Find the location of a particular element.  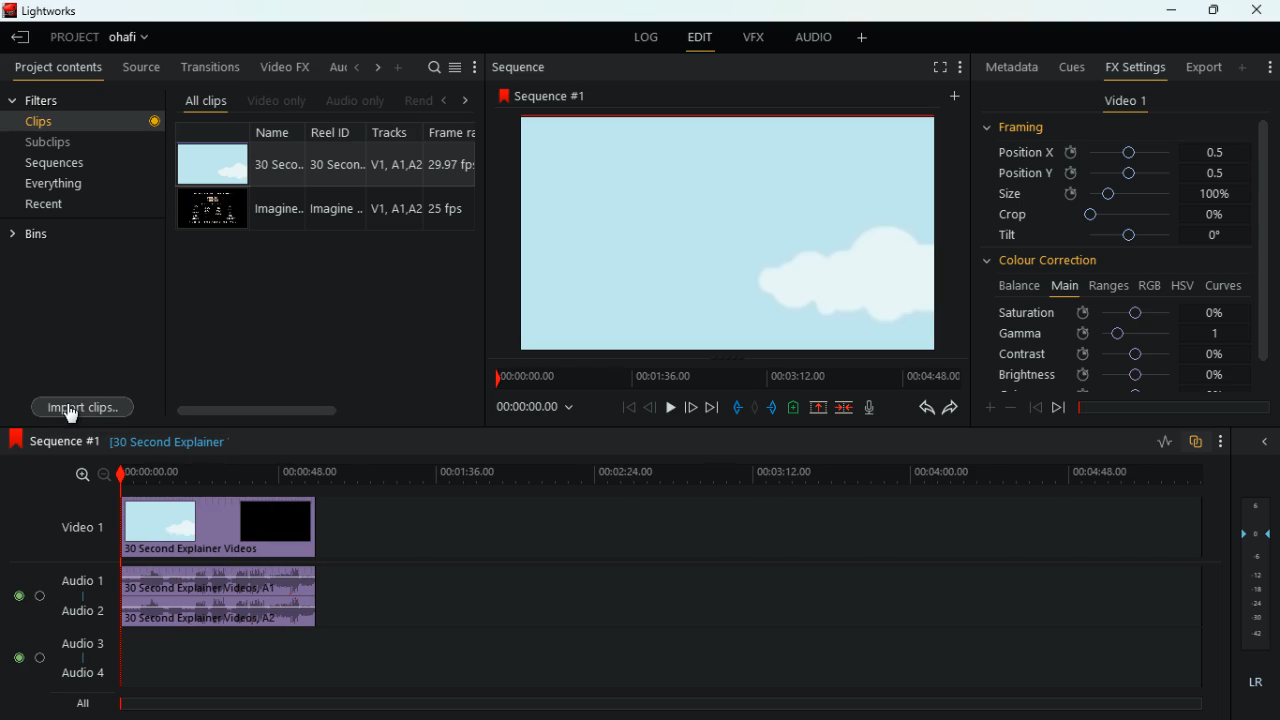

video 1 is located at coordinates (1123, 102).